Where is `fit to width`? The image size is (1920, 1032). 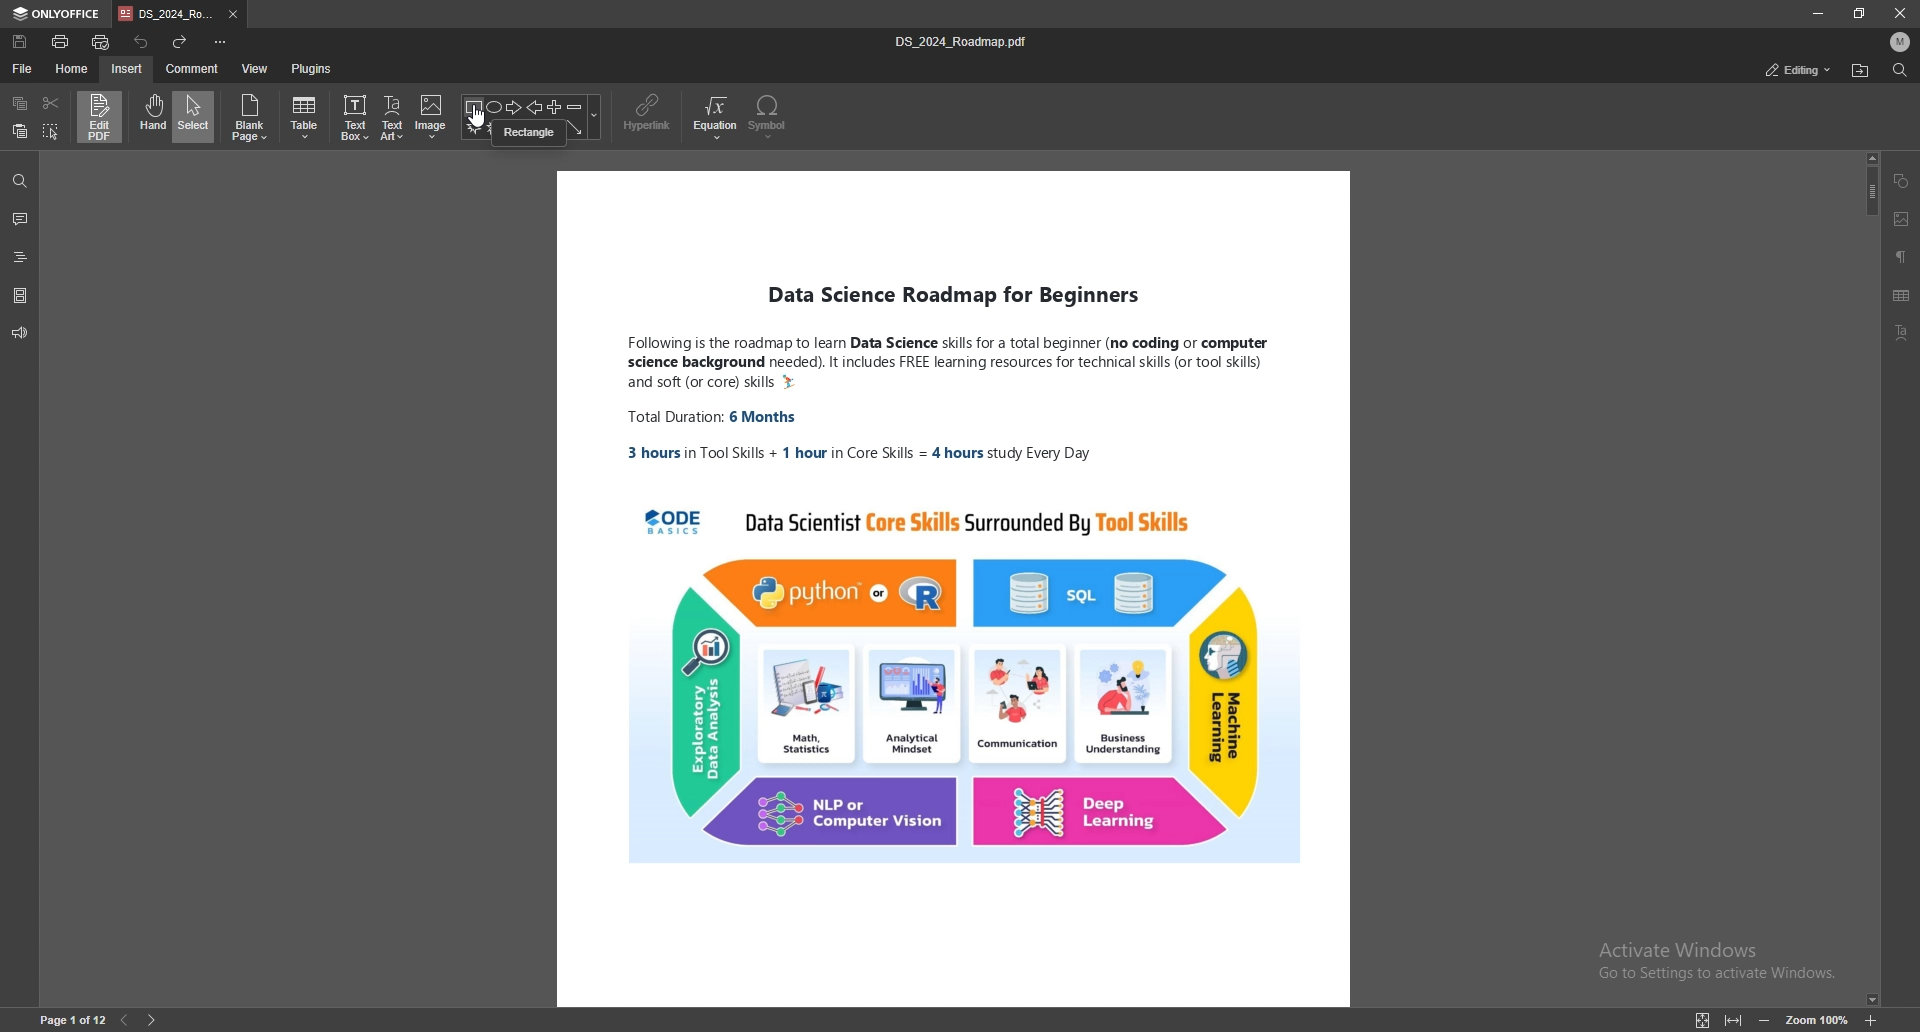 fit to width is located at coordinates (1734, 1020).